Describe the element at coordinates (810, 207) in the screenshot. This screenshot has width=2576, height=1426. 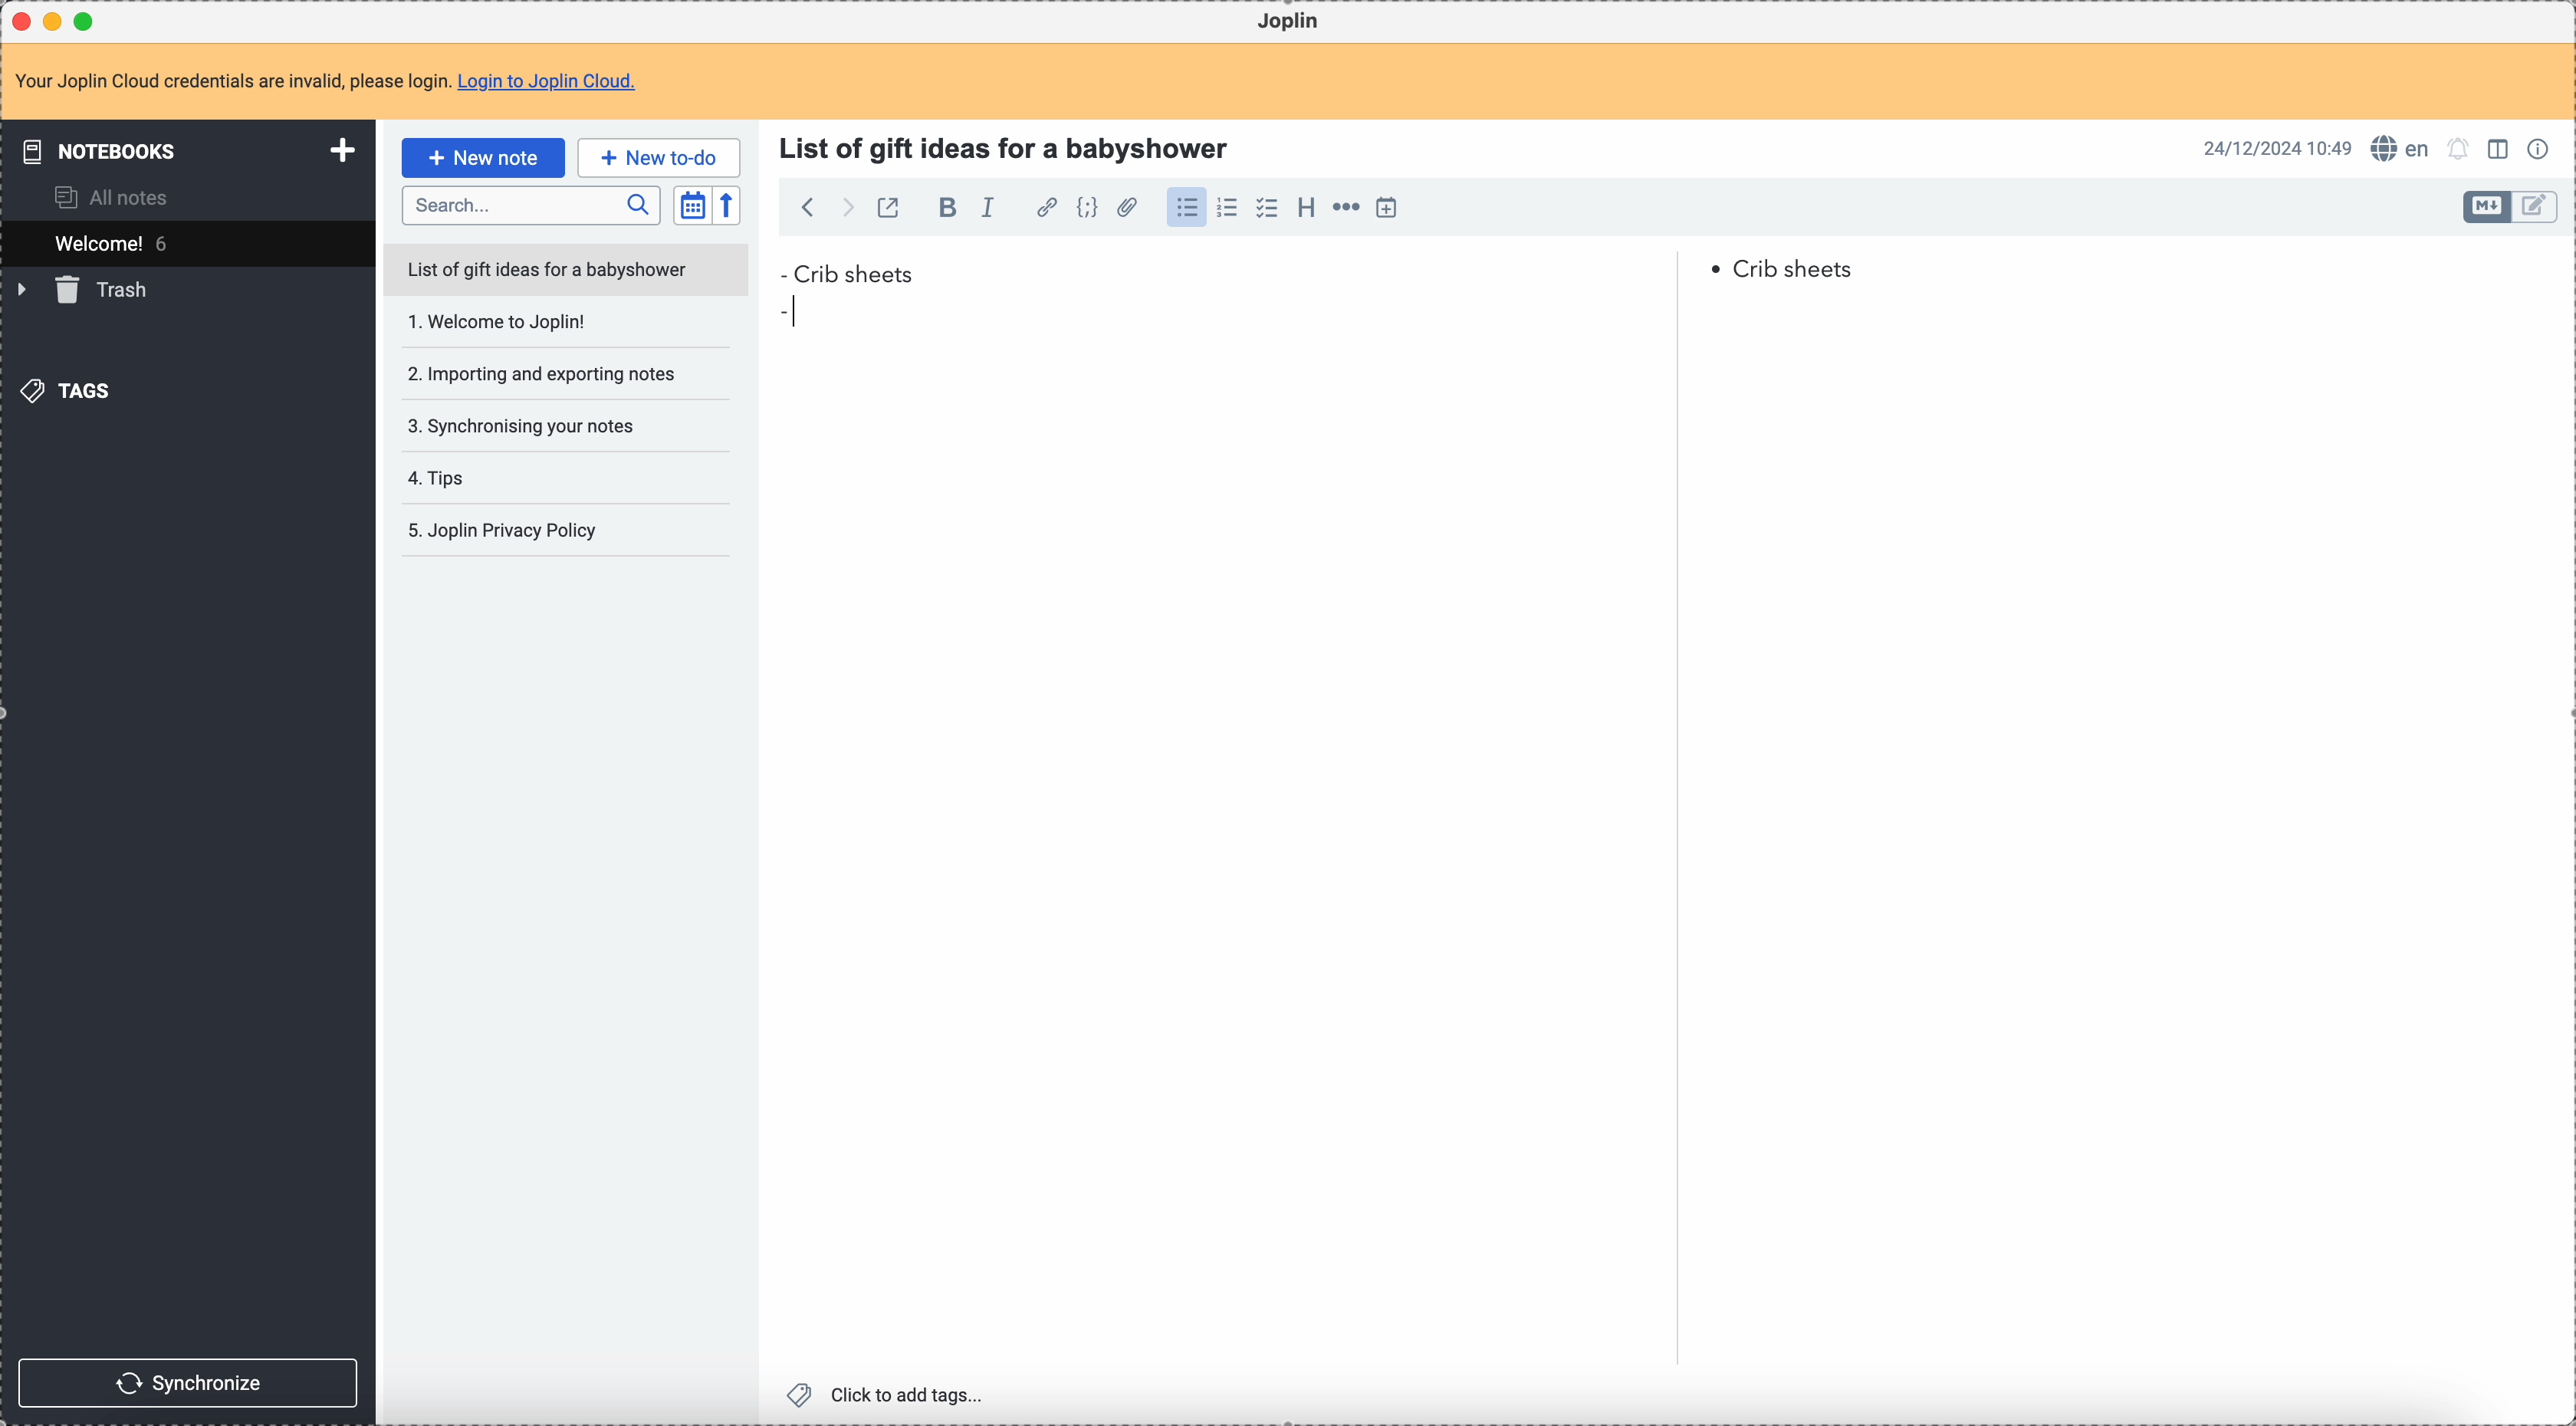
I see `back` at that location.